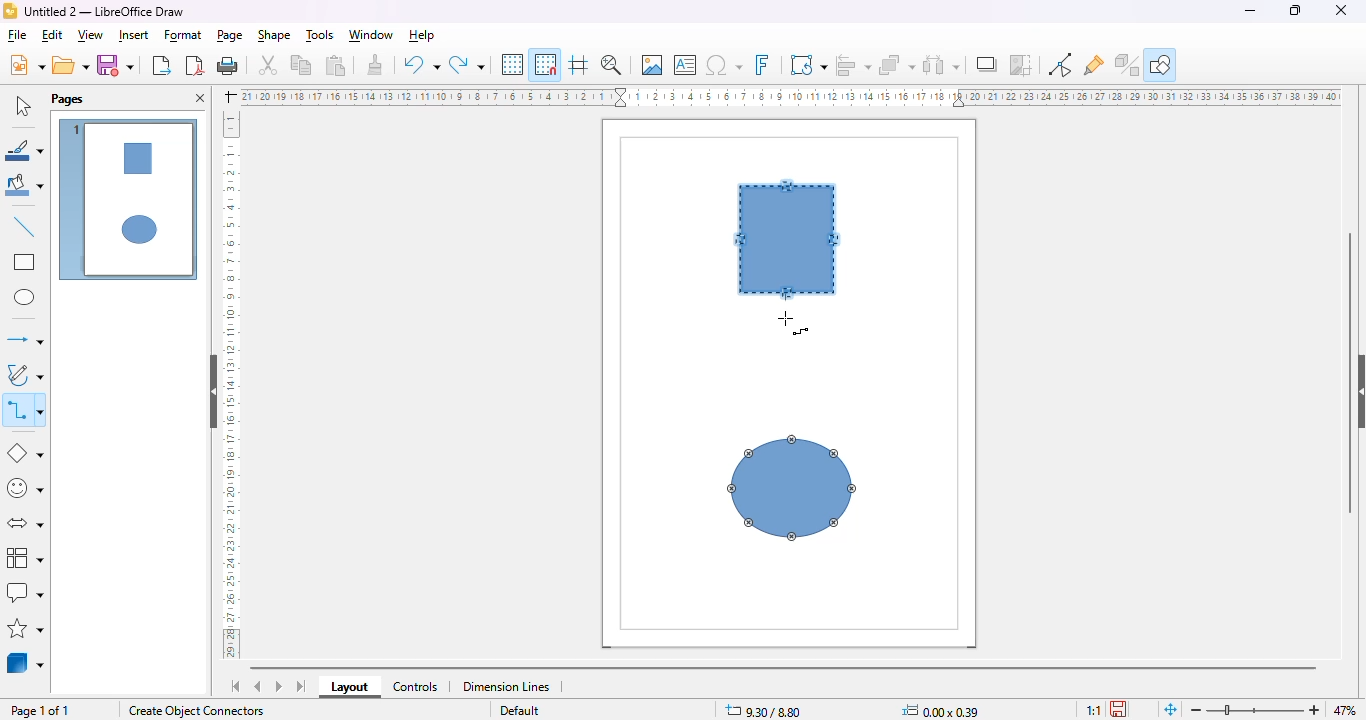 The width and height of the screenshot is (1366, 720). I want to click on window, so click(371, 35).